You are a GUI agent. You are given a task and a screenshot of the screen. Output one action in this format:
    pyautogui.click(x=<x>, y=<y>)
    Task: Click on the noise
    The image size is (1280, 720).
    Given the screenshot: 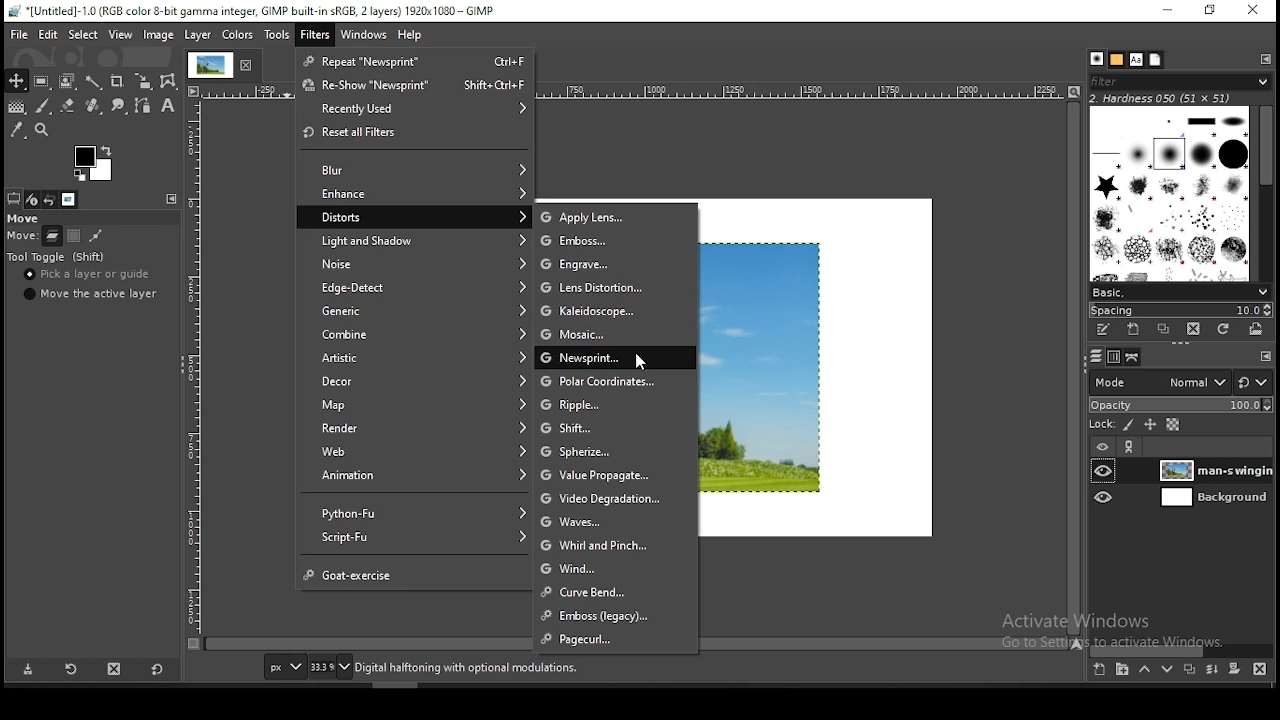 What is the action you would take?
    pyautogui.click(x=417, y=263)
    